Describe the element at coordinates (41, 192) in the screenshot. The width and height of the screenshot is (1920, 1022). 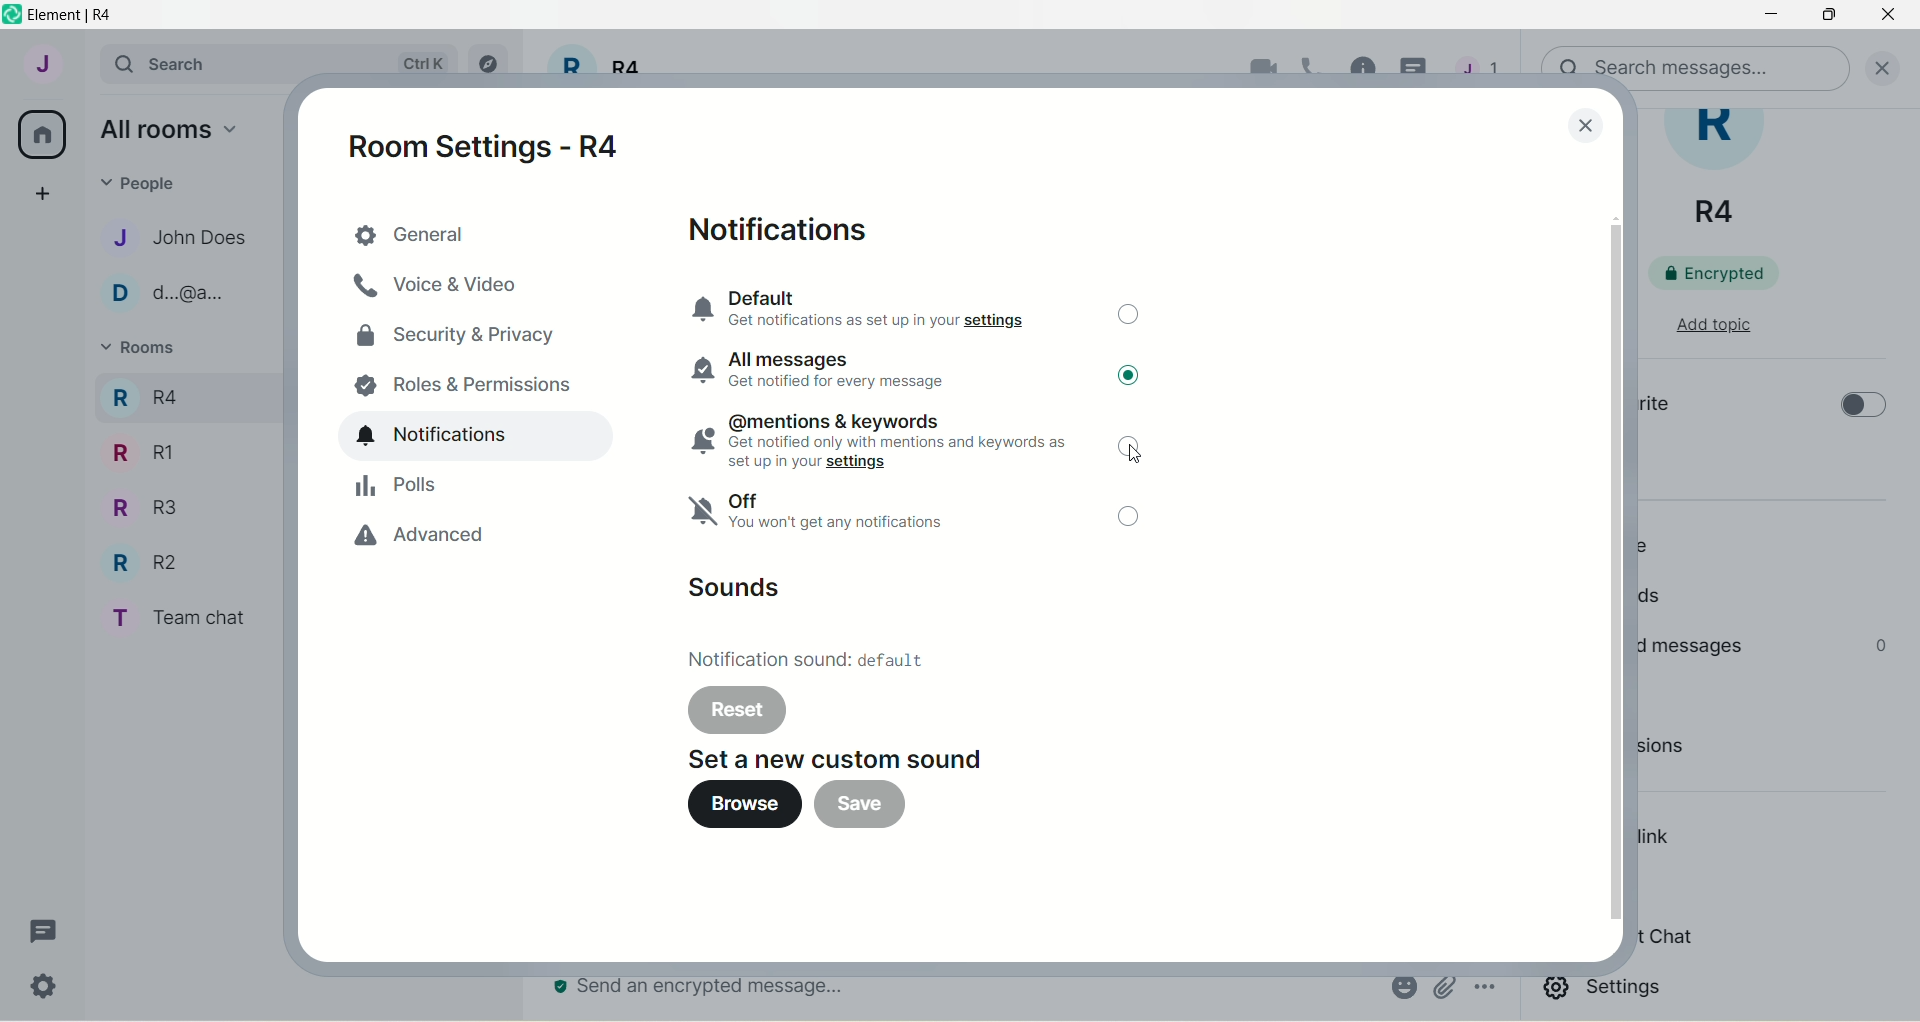
I see `create a space` at that location.